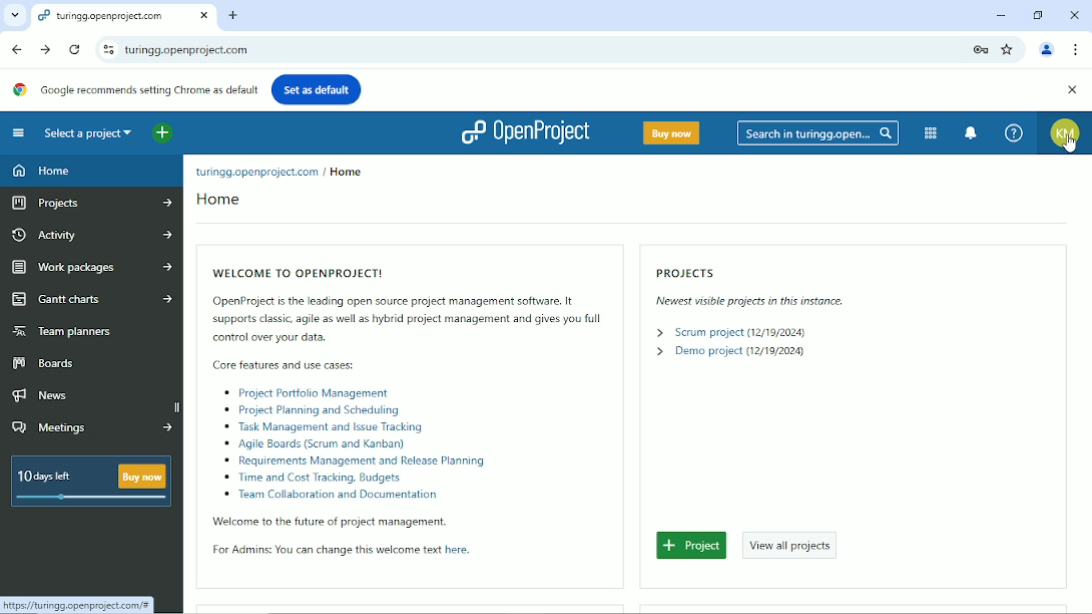 This screenshot has height=614, width=1092. Describe the element at coordinates (1066, 133) in the screenshot. I see `Account` at that location.